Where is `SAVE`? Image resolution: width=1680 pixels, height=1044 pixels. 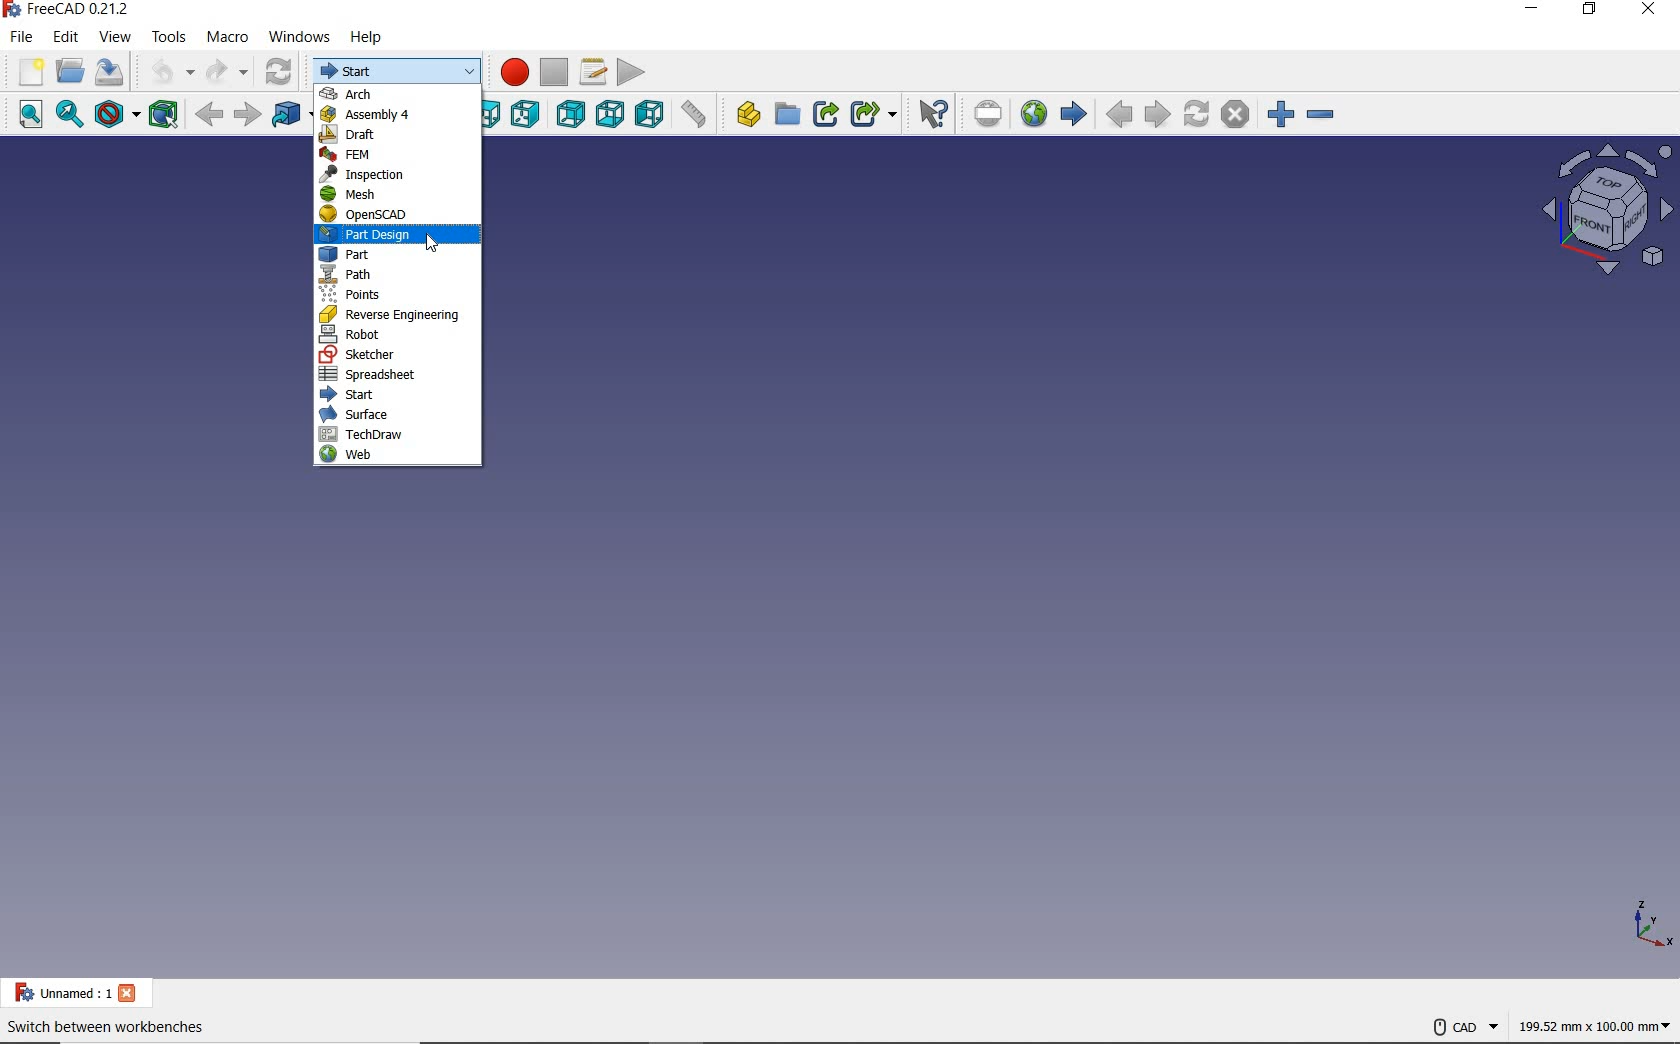
SAVE is located at coordinates (114, 72).